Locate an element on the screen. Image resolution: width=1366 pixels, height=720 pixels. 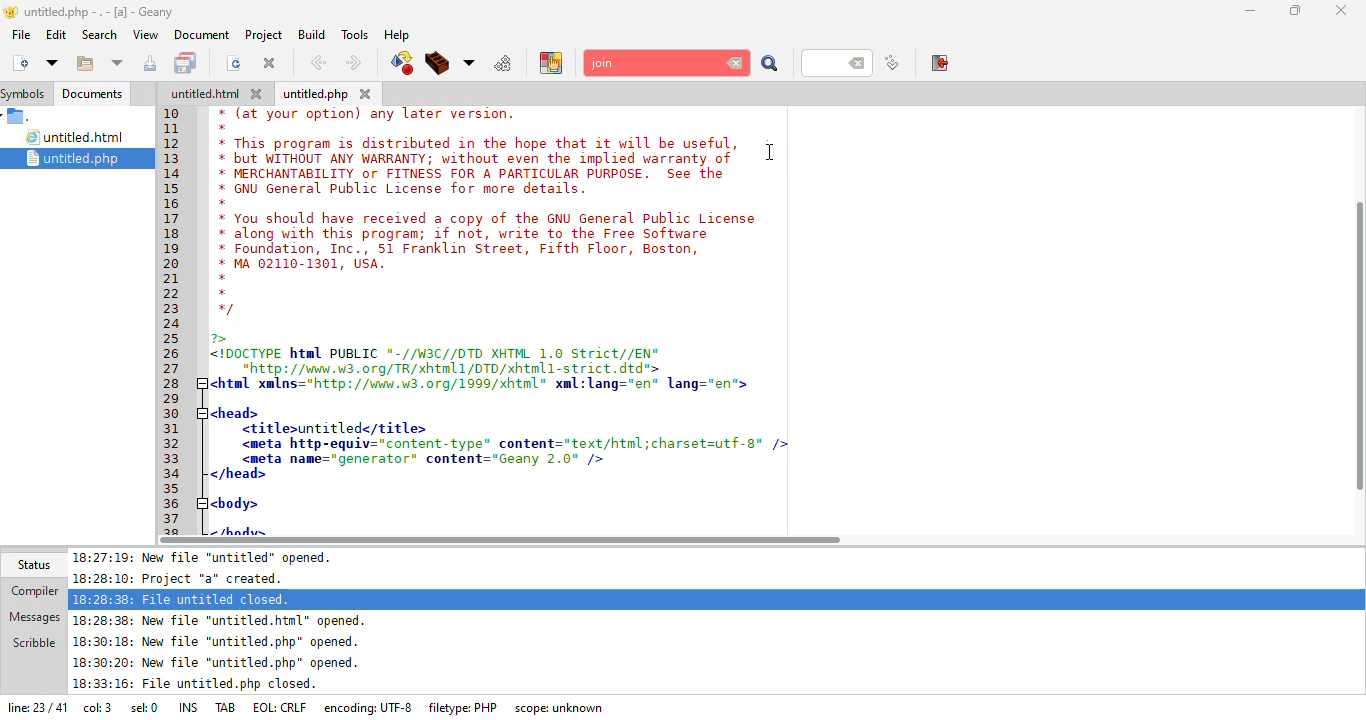
next is located at coordinates (353, 63).